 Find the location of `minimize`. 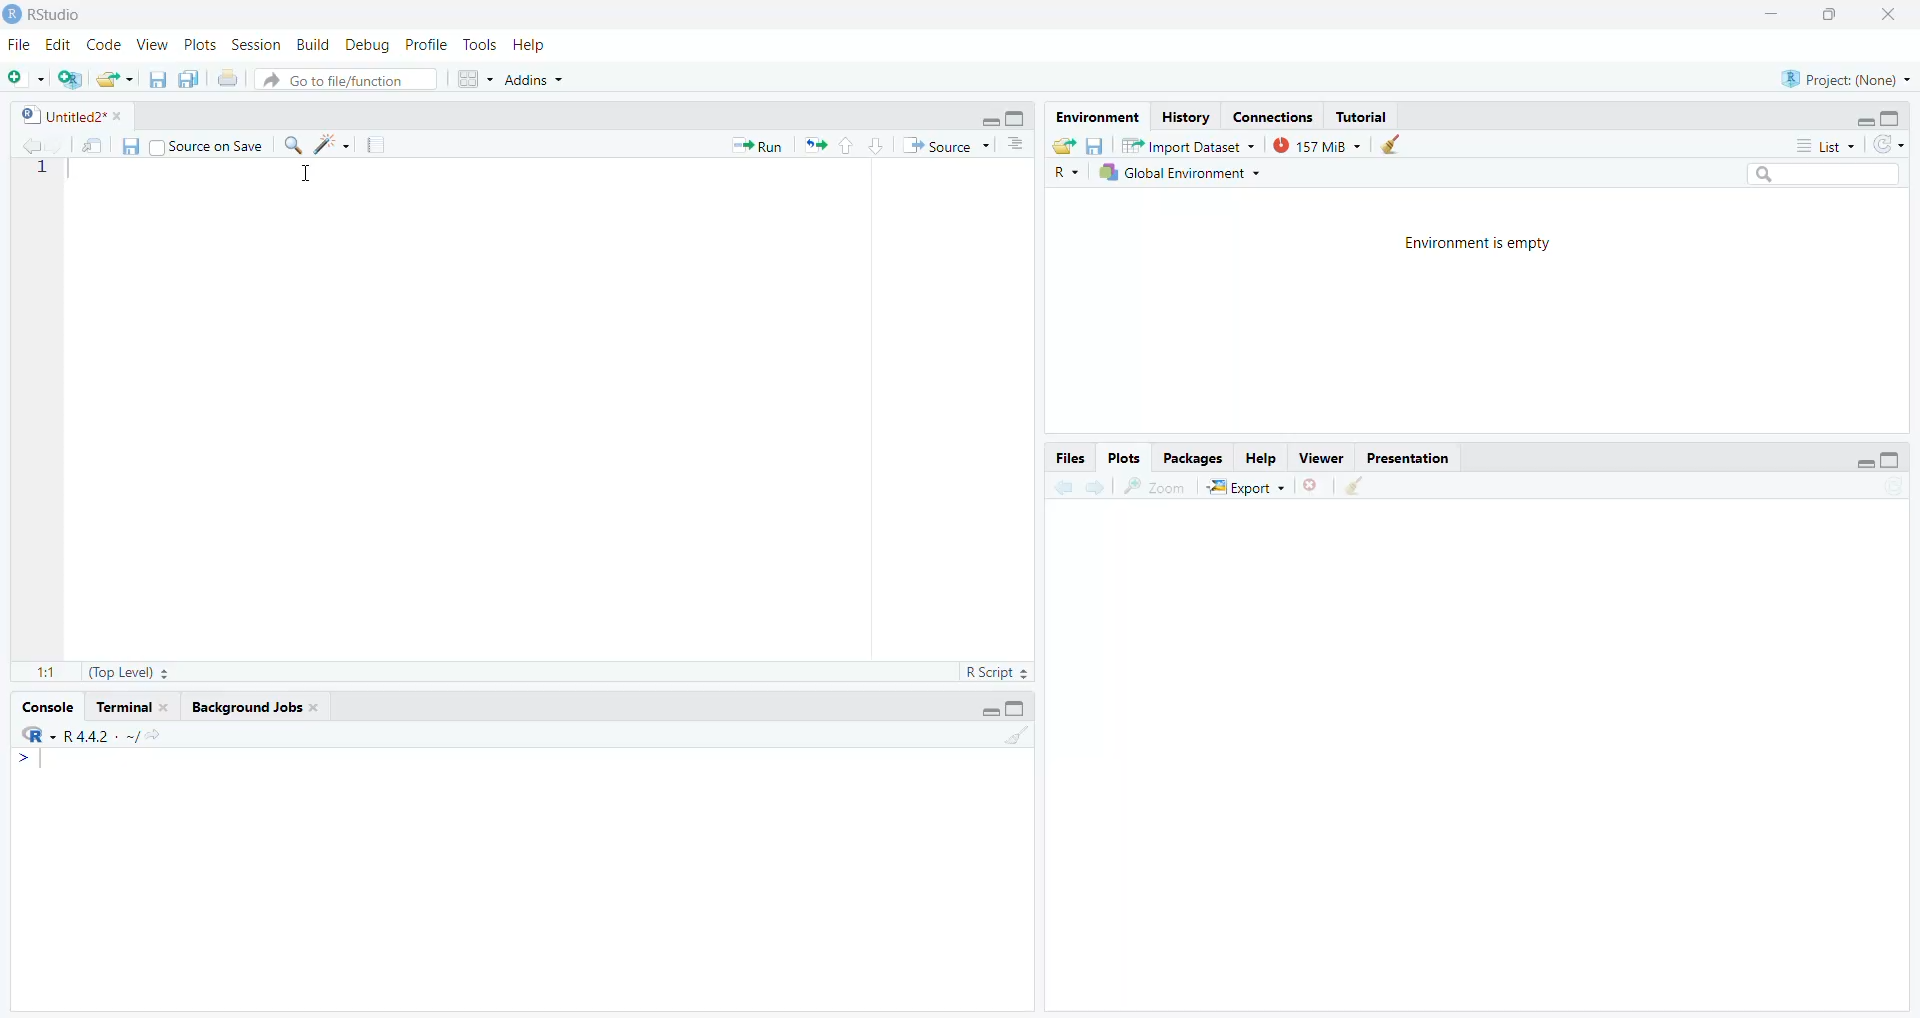

minimize is located at coordinates (990, 121).